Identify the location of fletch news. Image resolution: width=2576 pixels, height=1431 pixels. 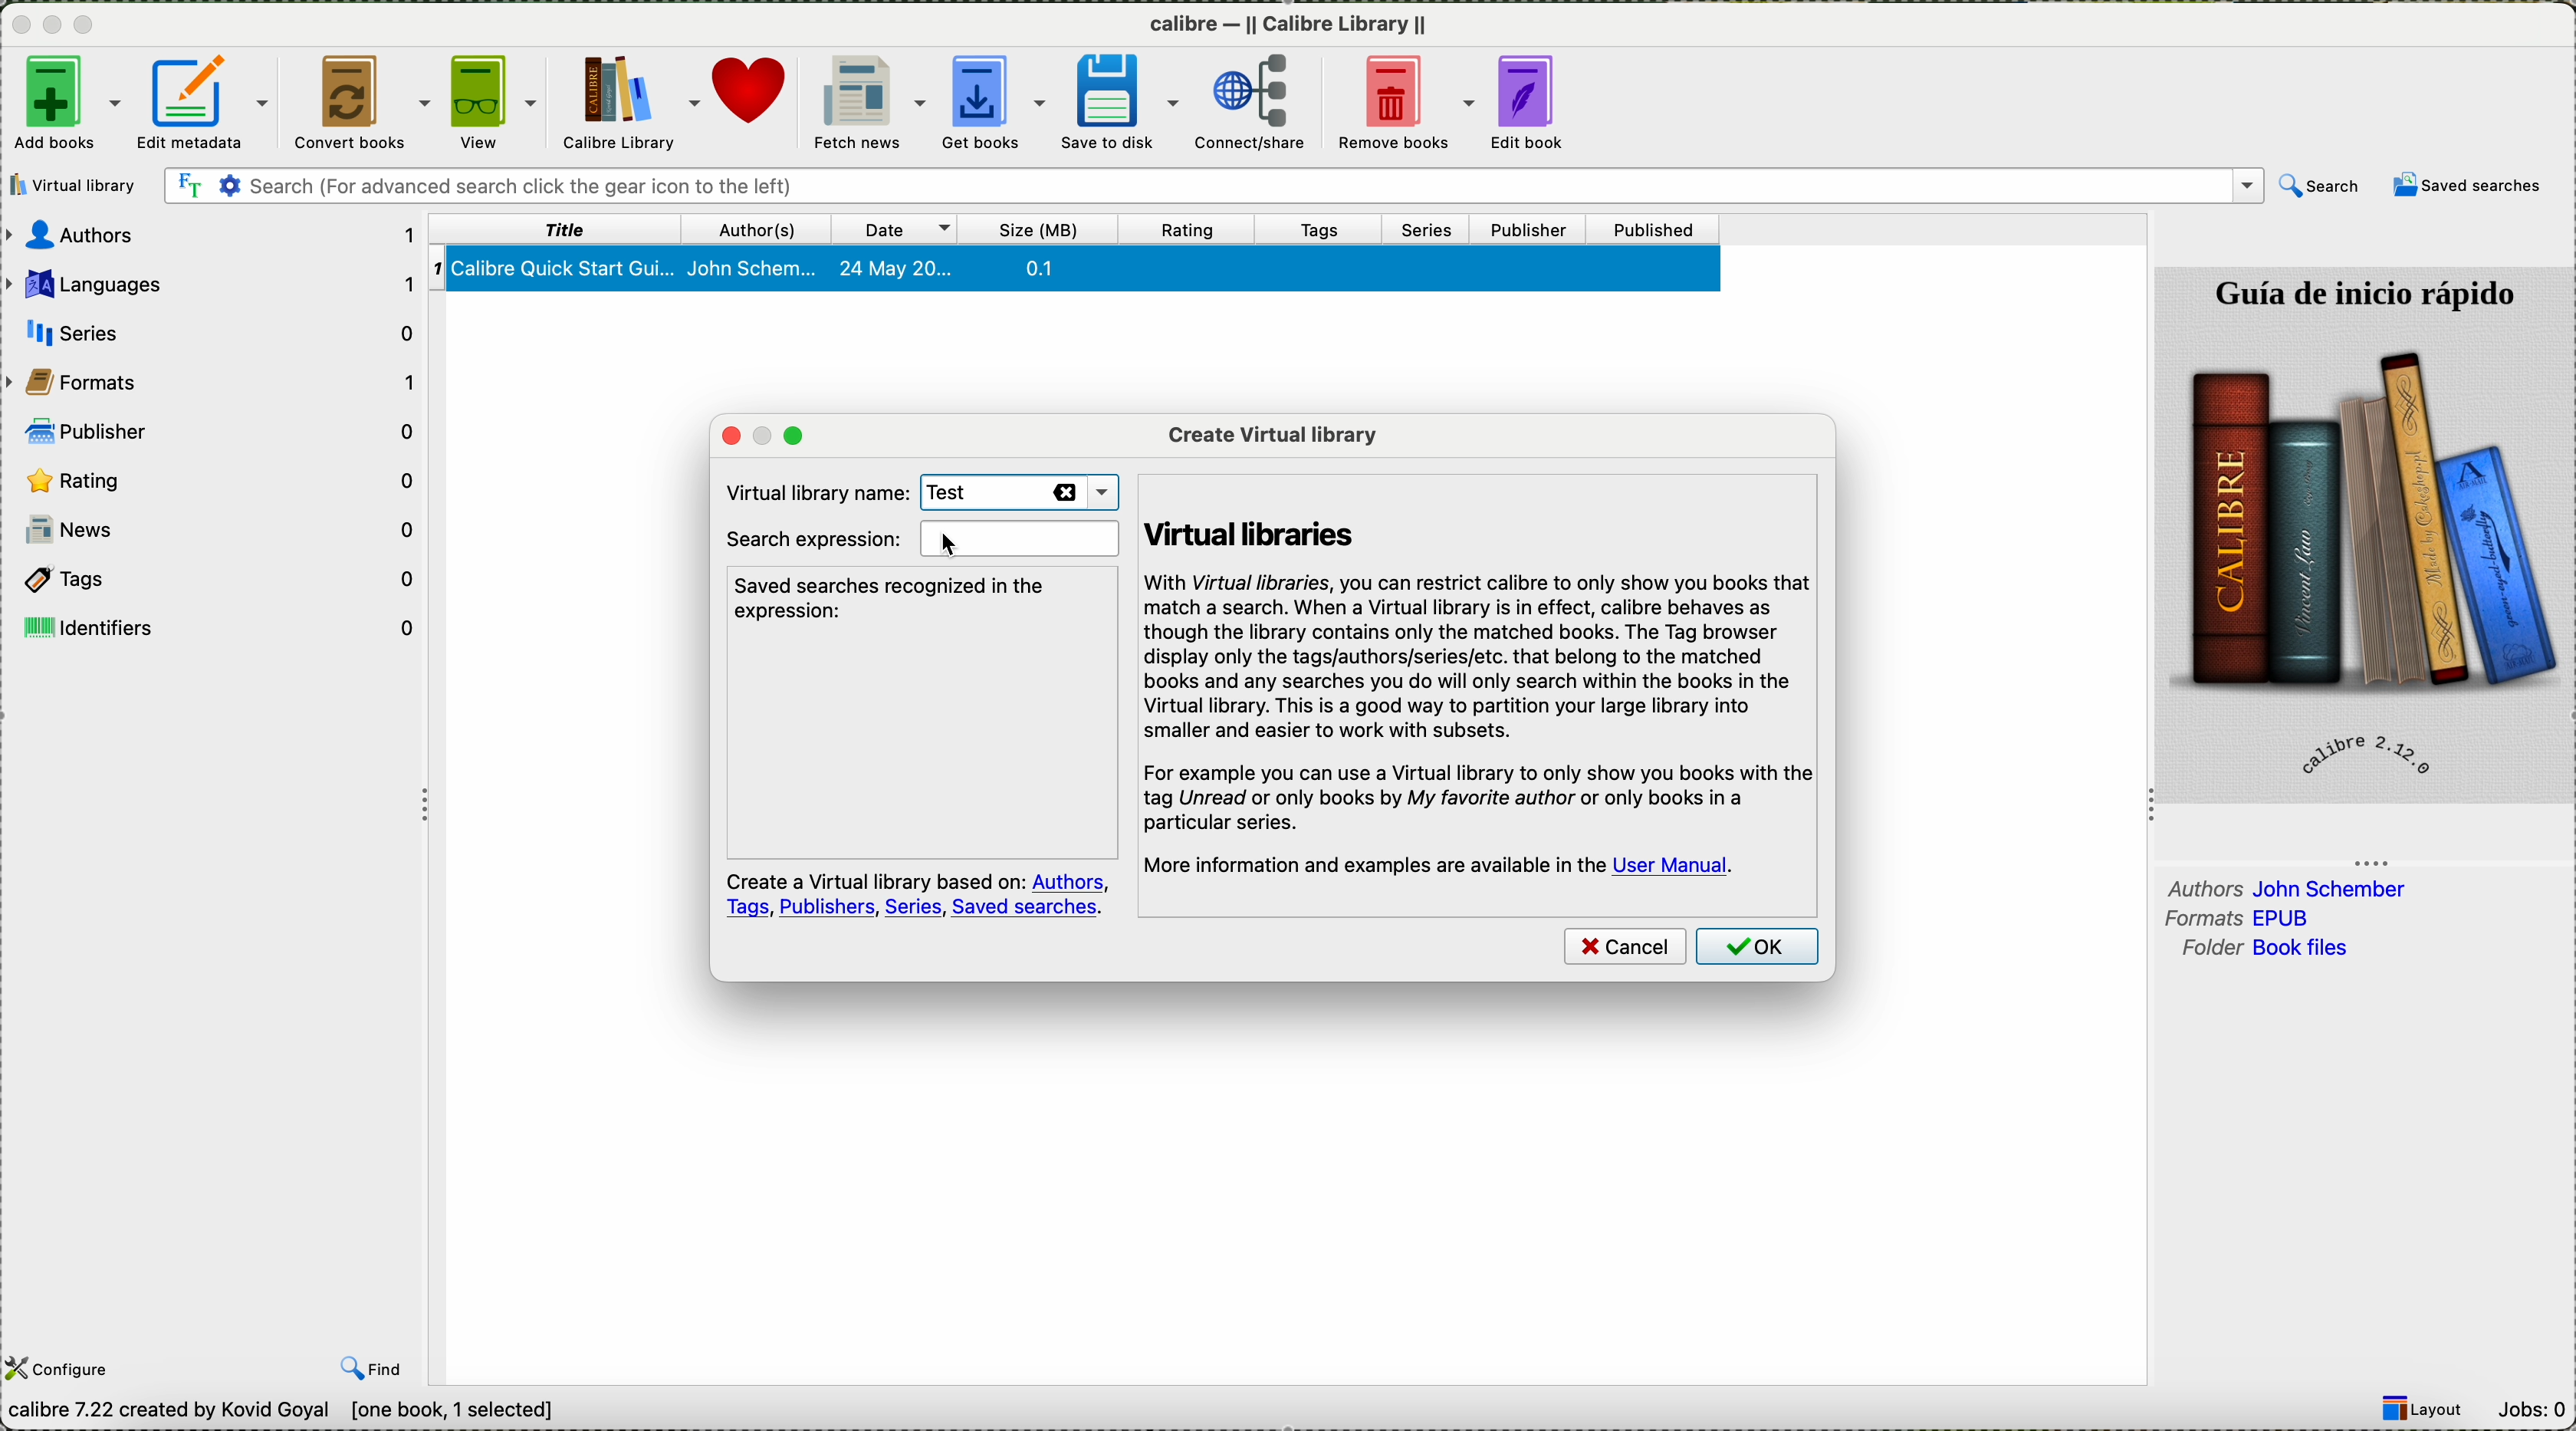
(864, 102).